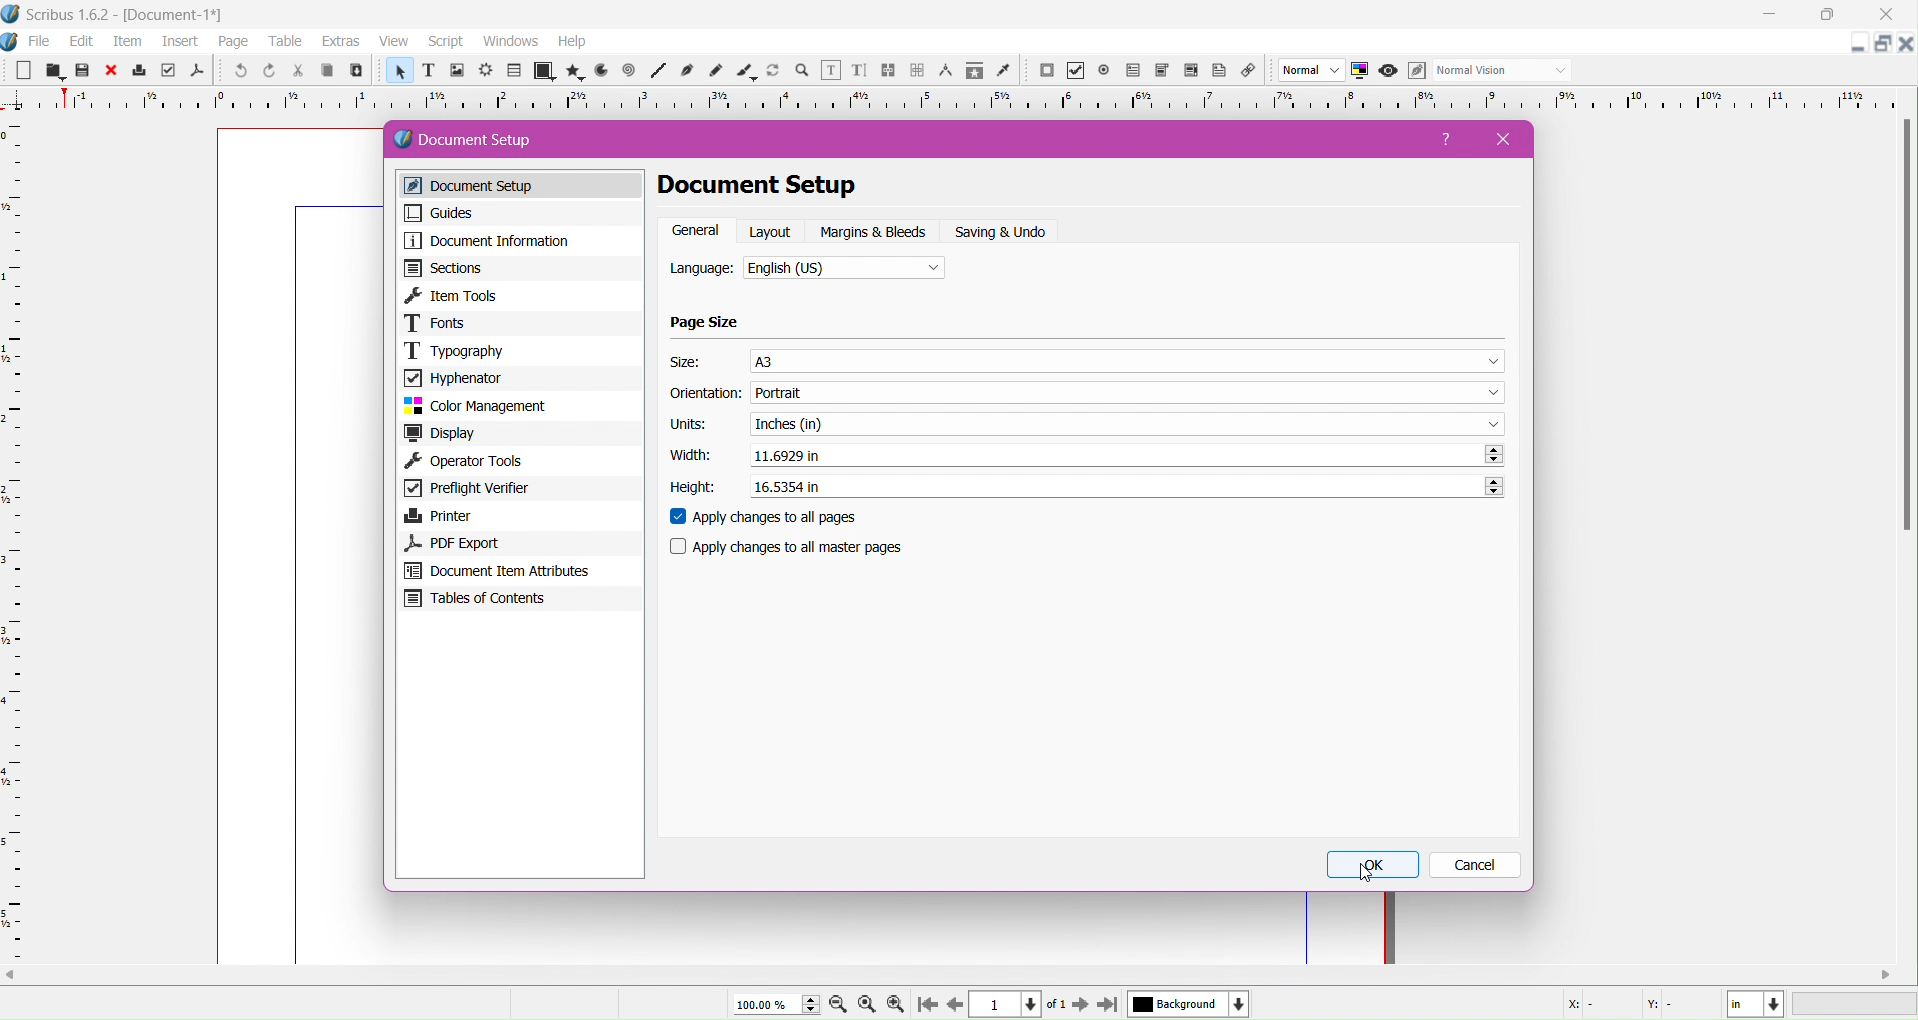  What do you see at coordinates (542, 72) in the screenshot?
I see `shape` at bounding box center [542, 72].